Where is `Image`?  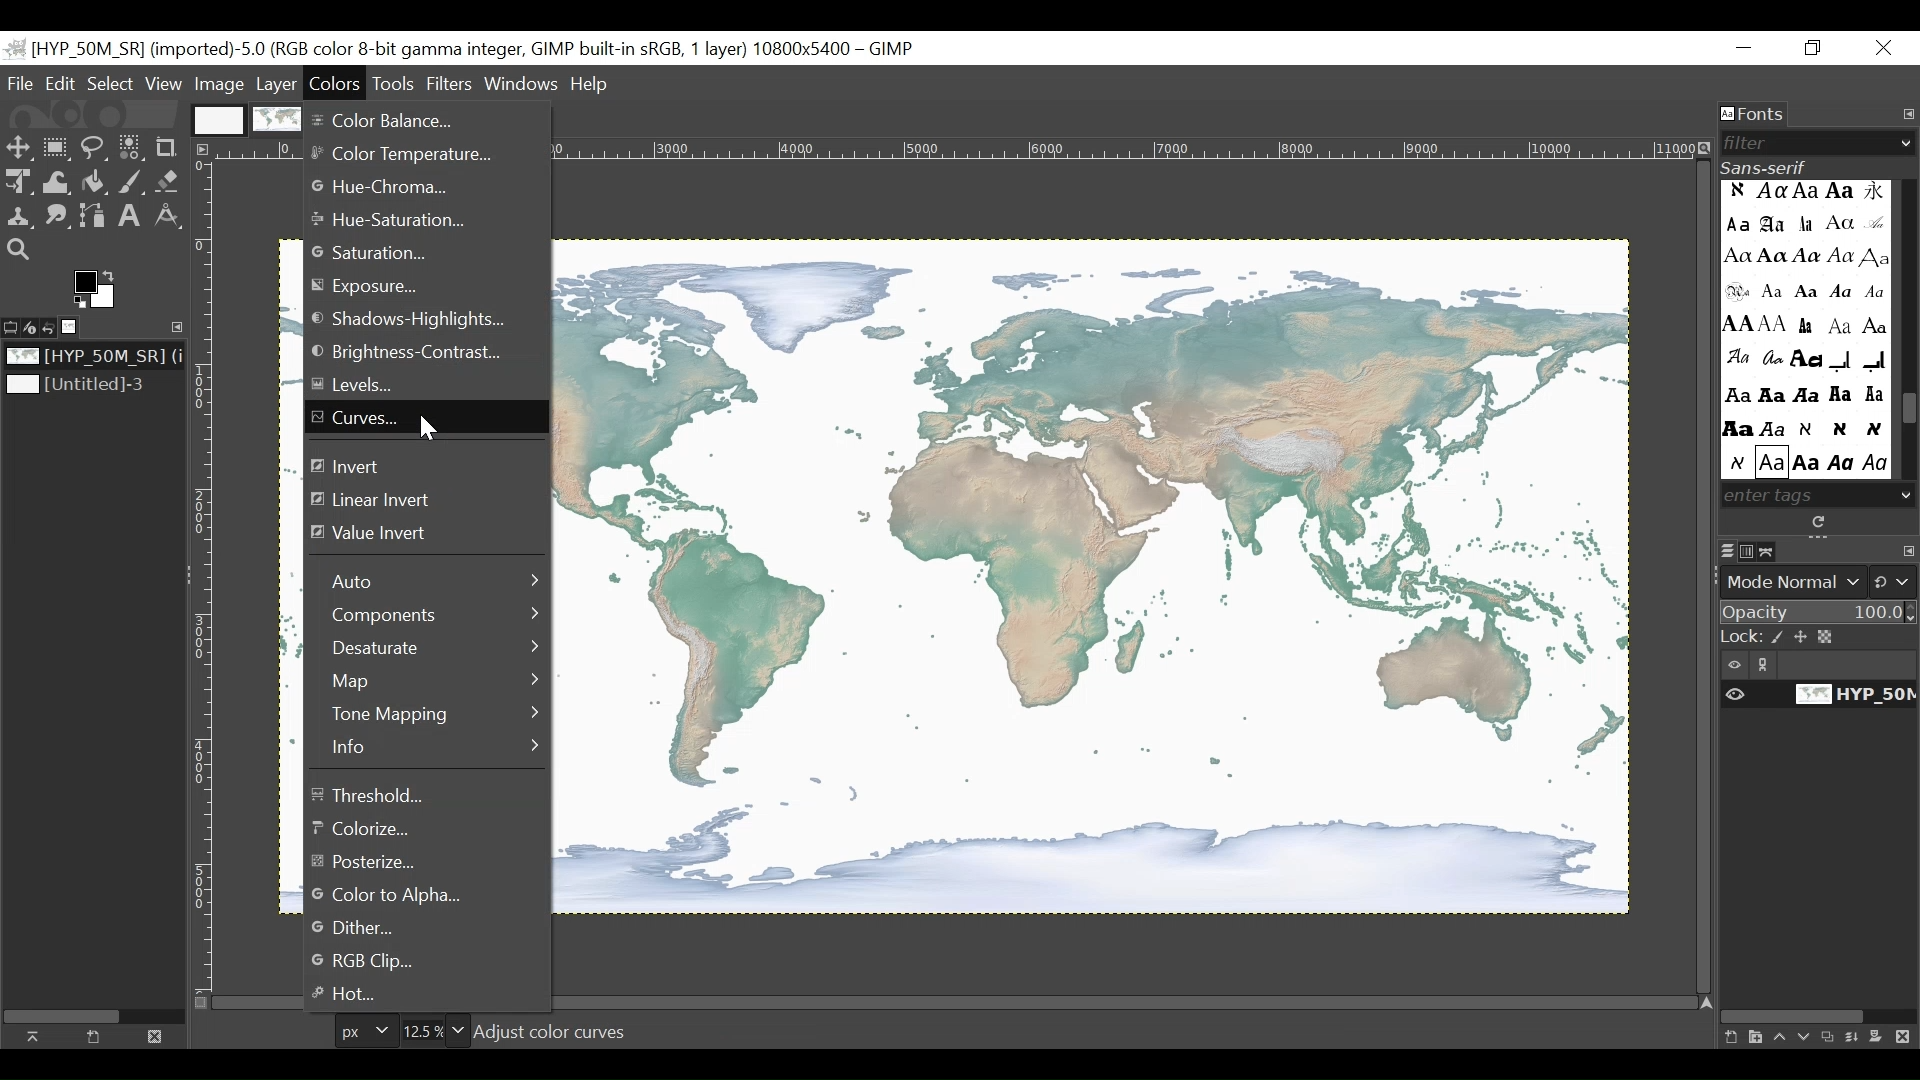 Image is located at coordinates (221, 85).